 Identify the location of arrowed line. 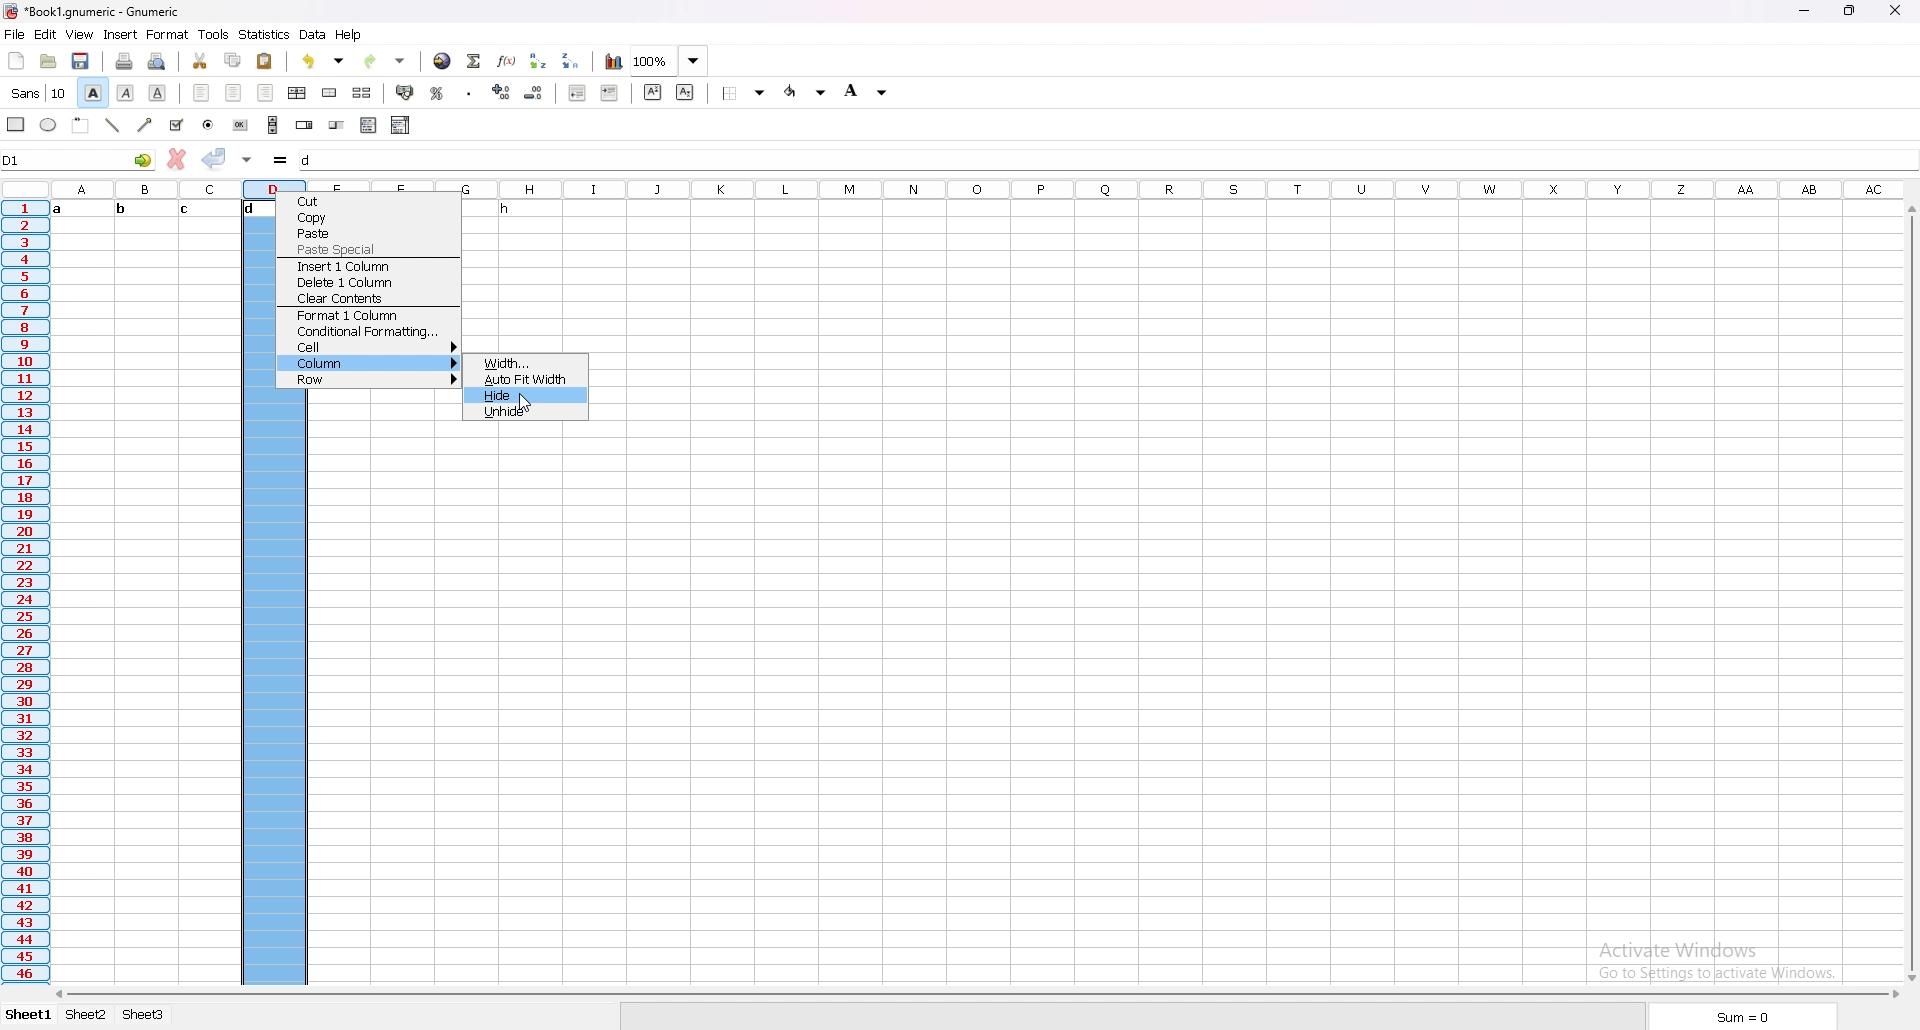
(145, 126).